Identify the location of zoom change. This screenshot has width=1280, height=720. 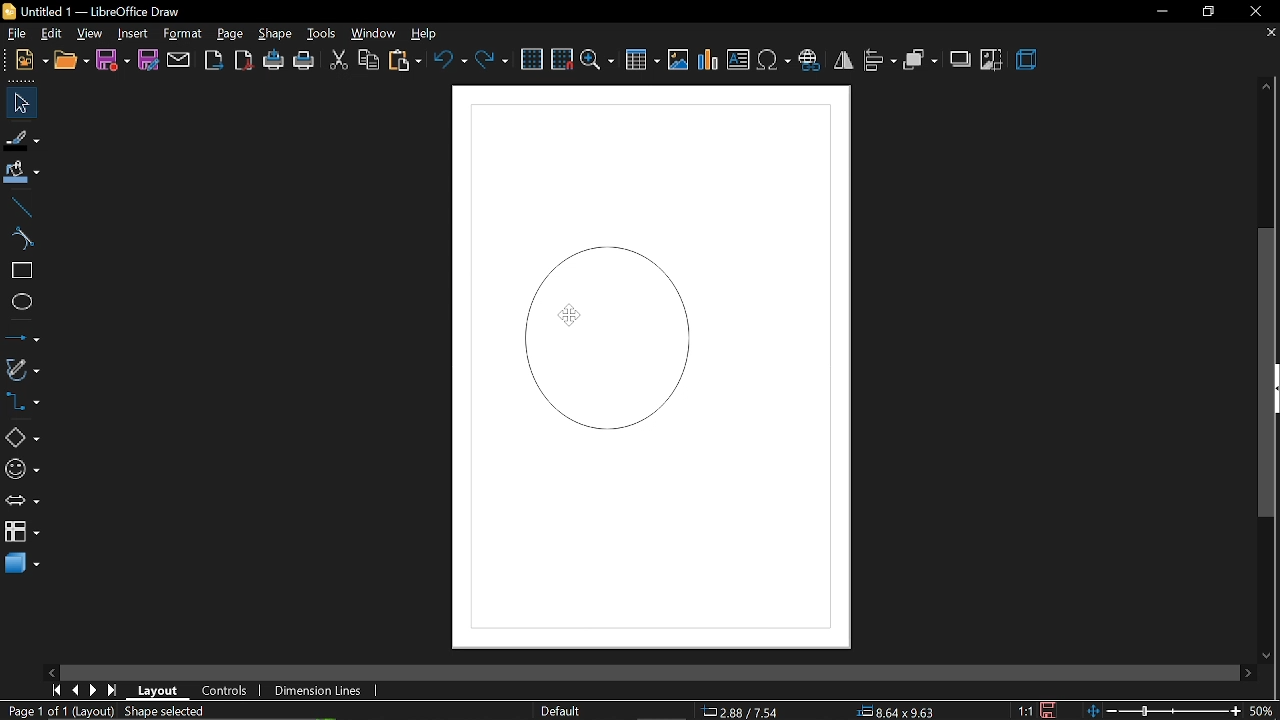
(1183, 711).